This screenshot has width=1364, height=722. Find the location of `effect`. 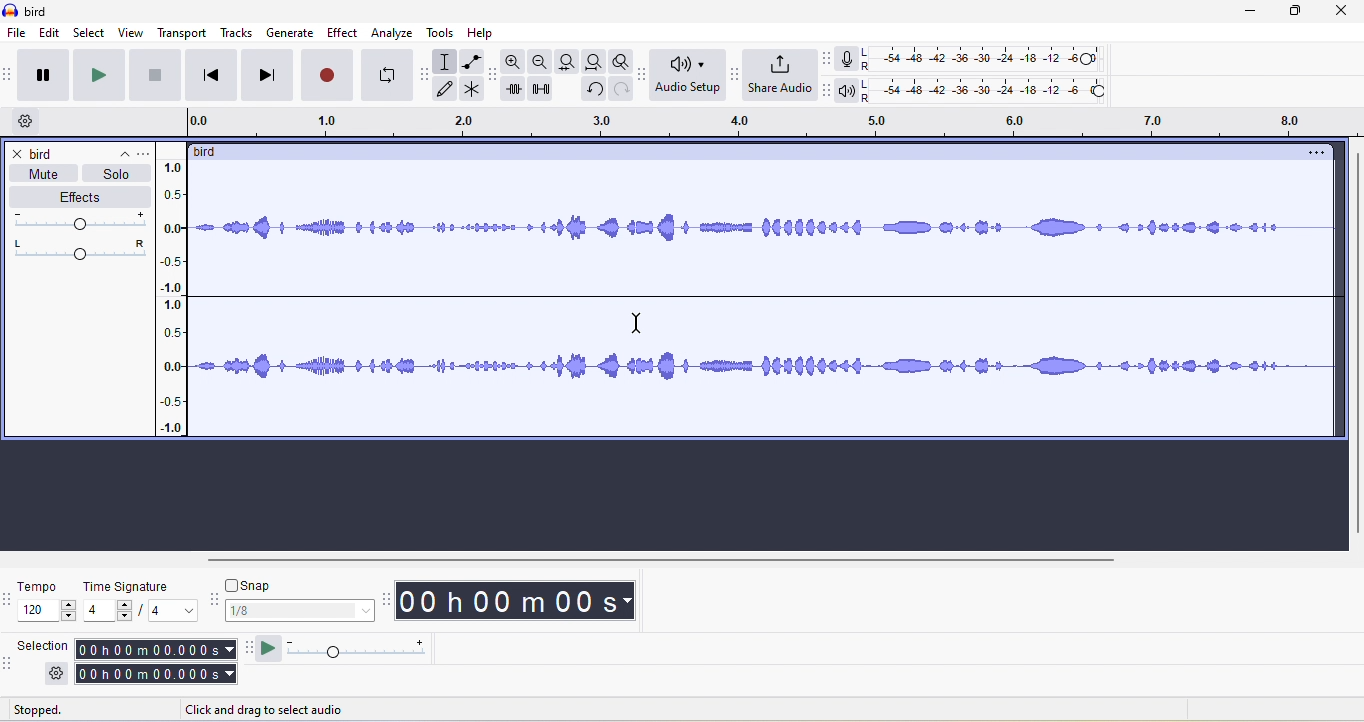

effect is located at coordinates (343, 32).